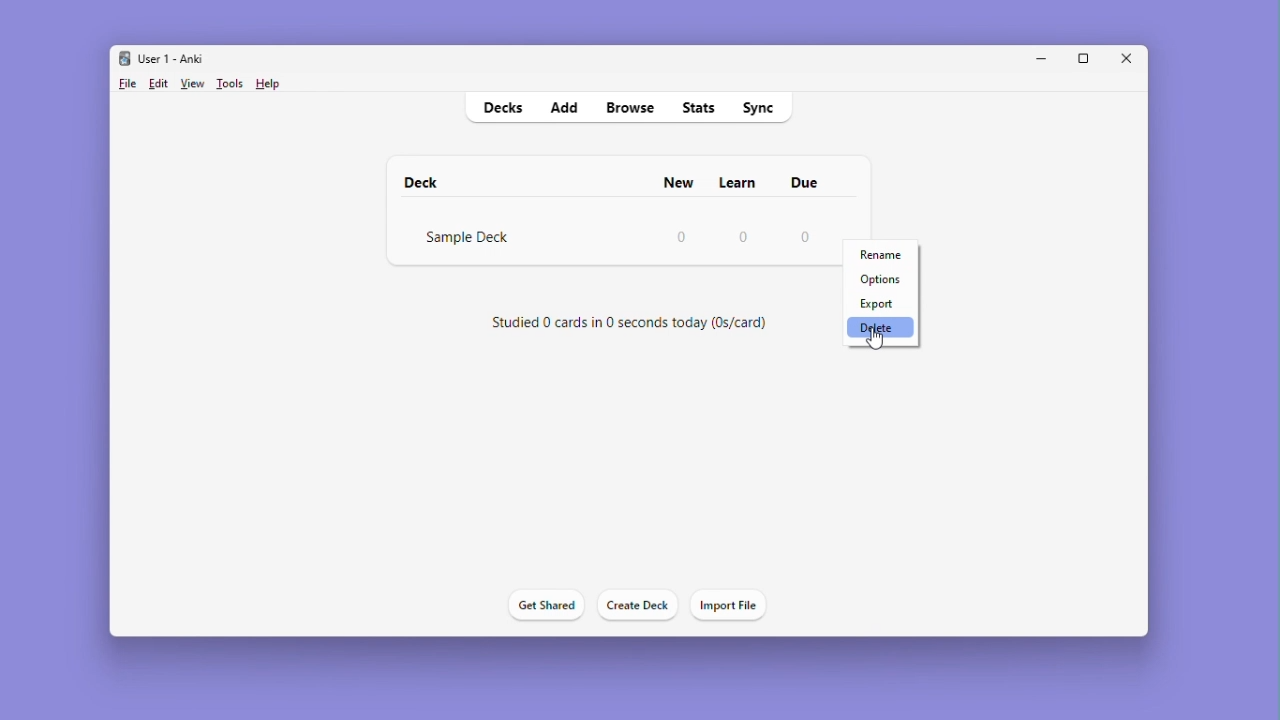 The height and width of the screenshot is (720, 1280). What do you see at coordinates (563, 106) in the screenshot?
I see `Add` at bounding box center [563, 106].